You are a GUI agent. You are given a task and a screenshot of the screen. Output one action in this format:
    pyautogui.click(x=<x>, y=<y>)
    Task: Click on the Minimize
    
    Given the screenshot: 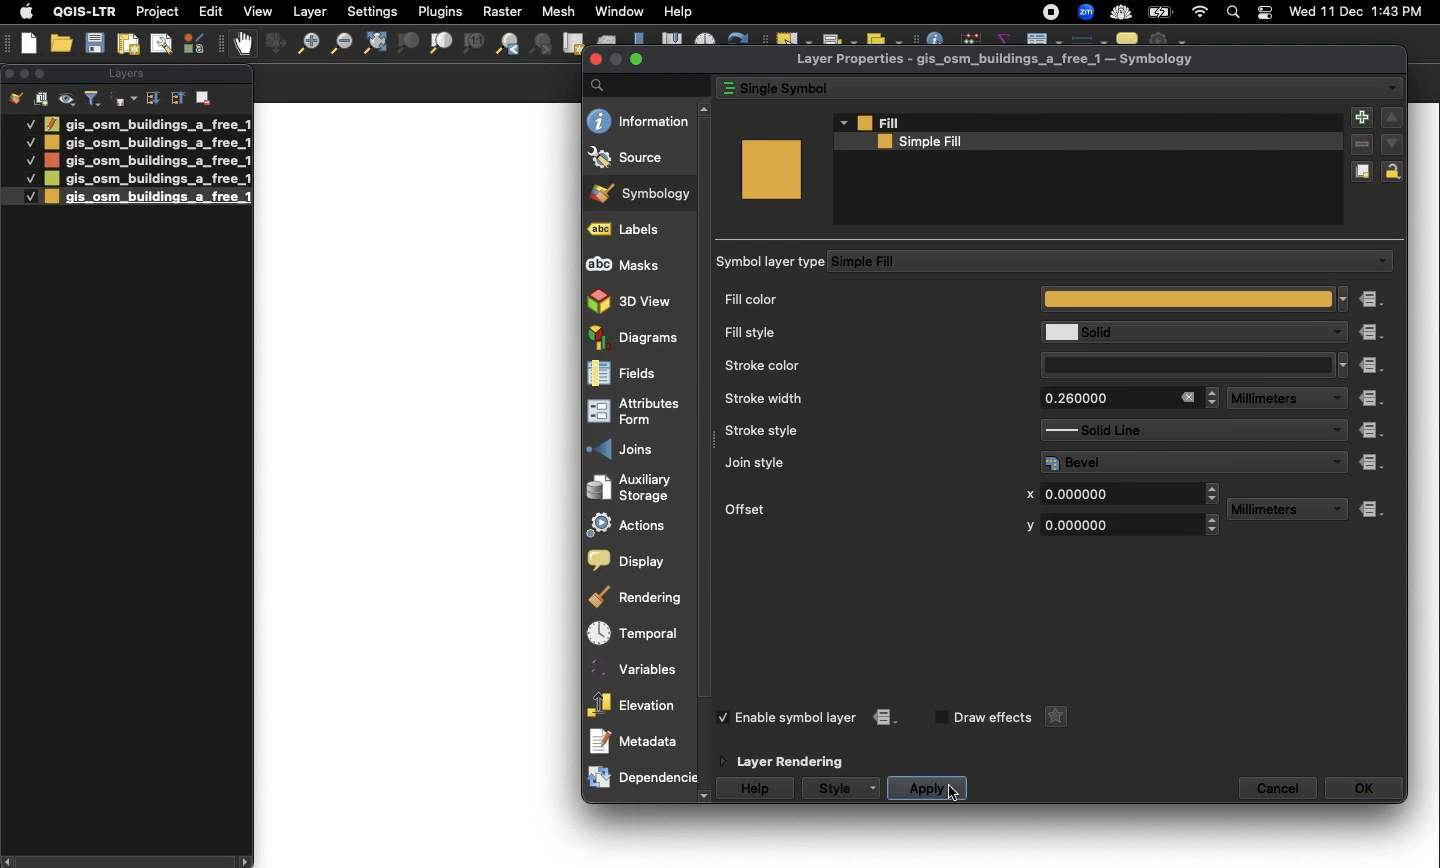 What is the action you would take?
    pyautogui.click(x=615, y=59)
    